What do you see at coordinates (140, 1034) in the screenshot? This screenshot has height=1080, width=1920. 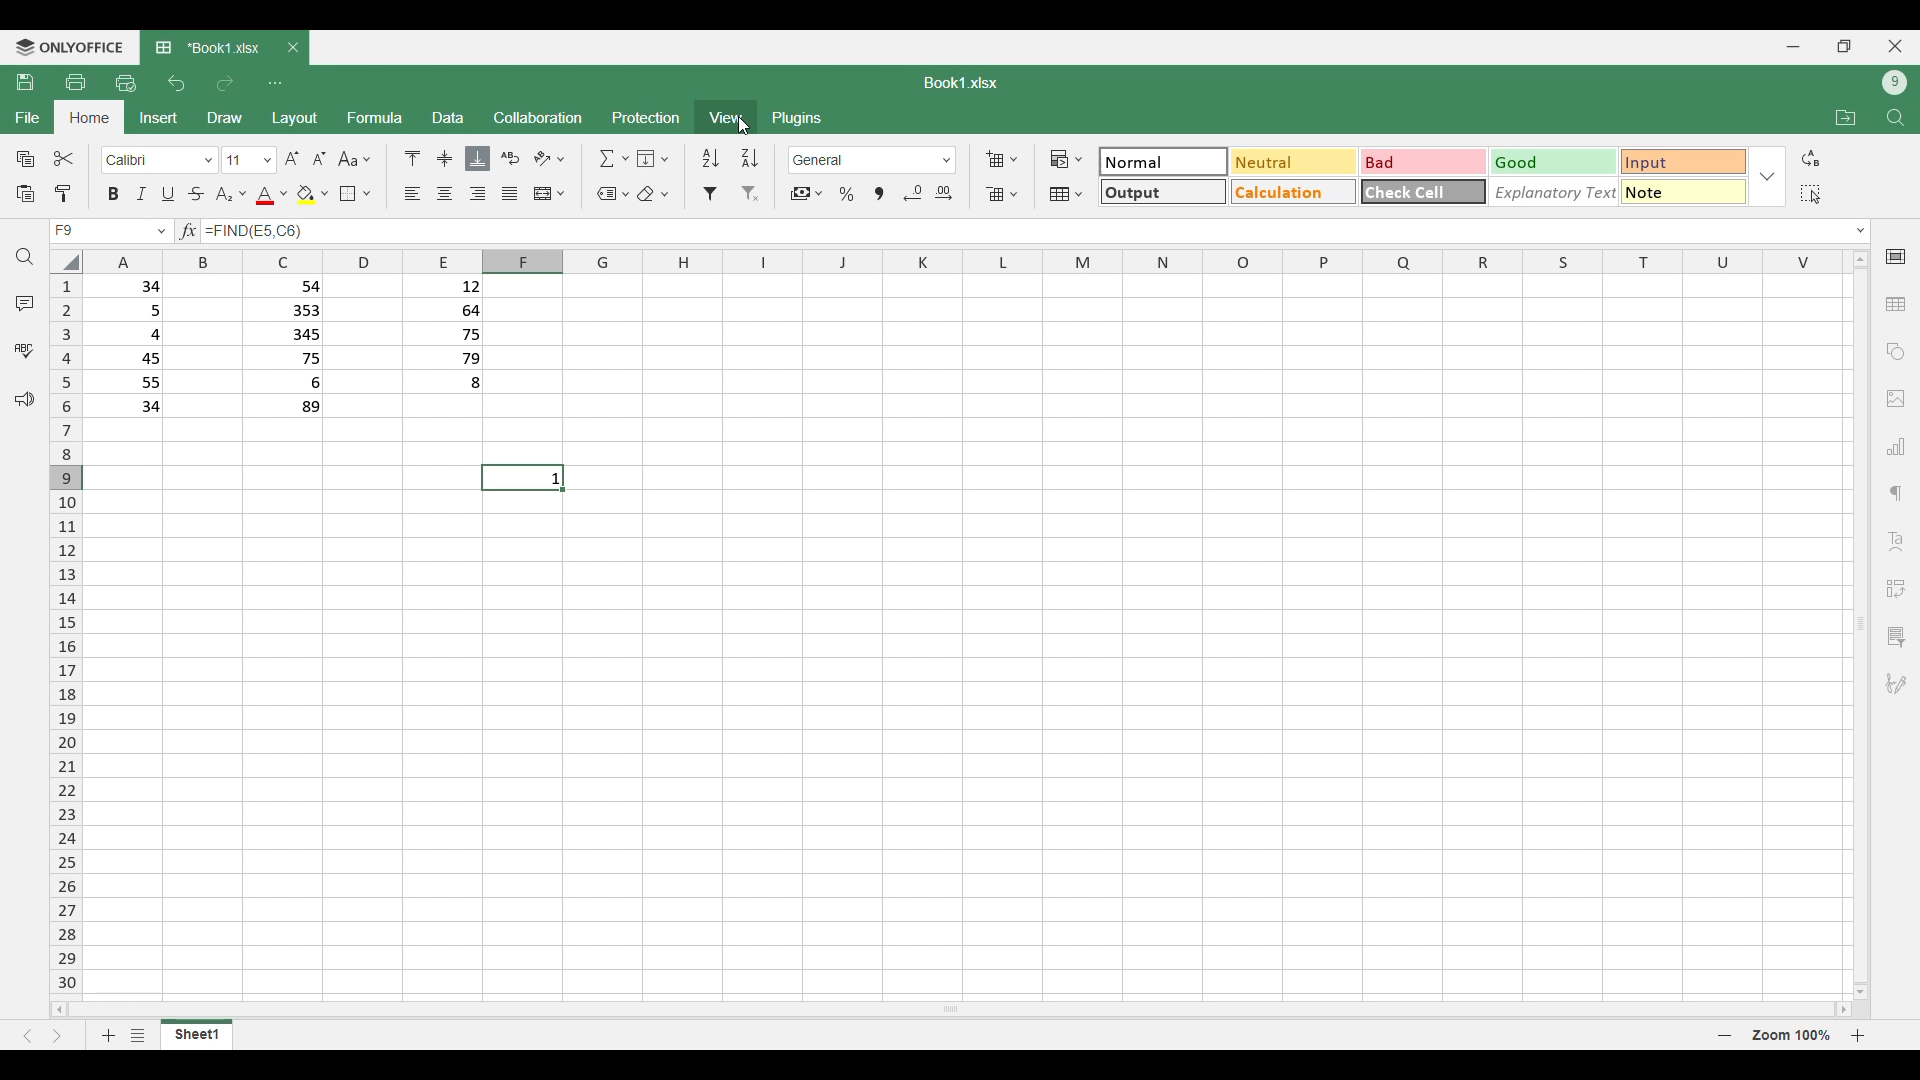 I see `List of sheets` at bounding box center [140, 1034].